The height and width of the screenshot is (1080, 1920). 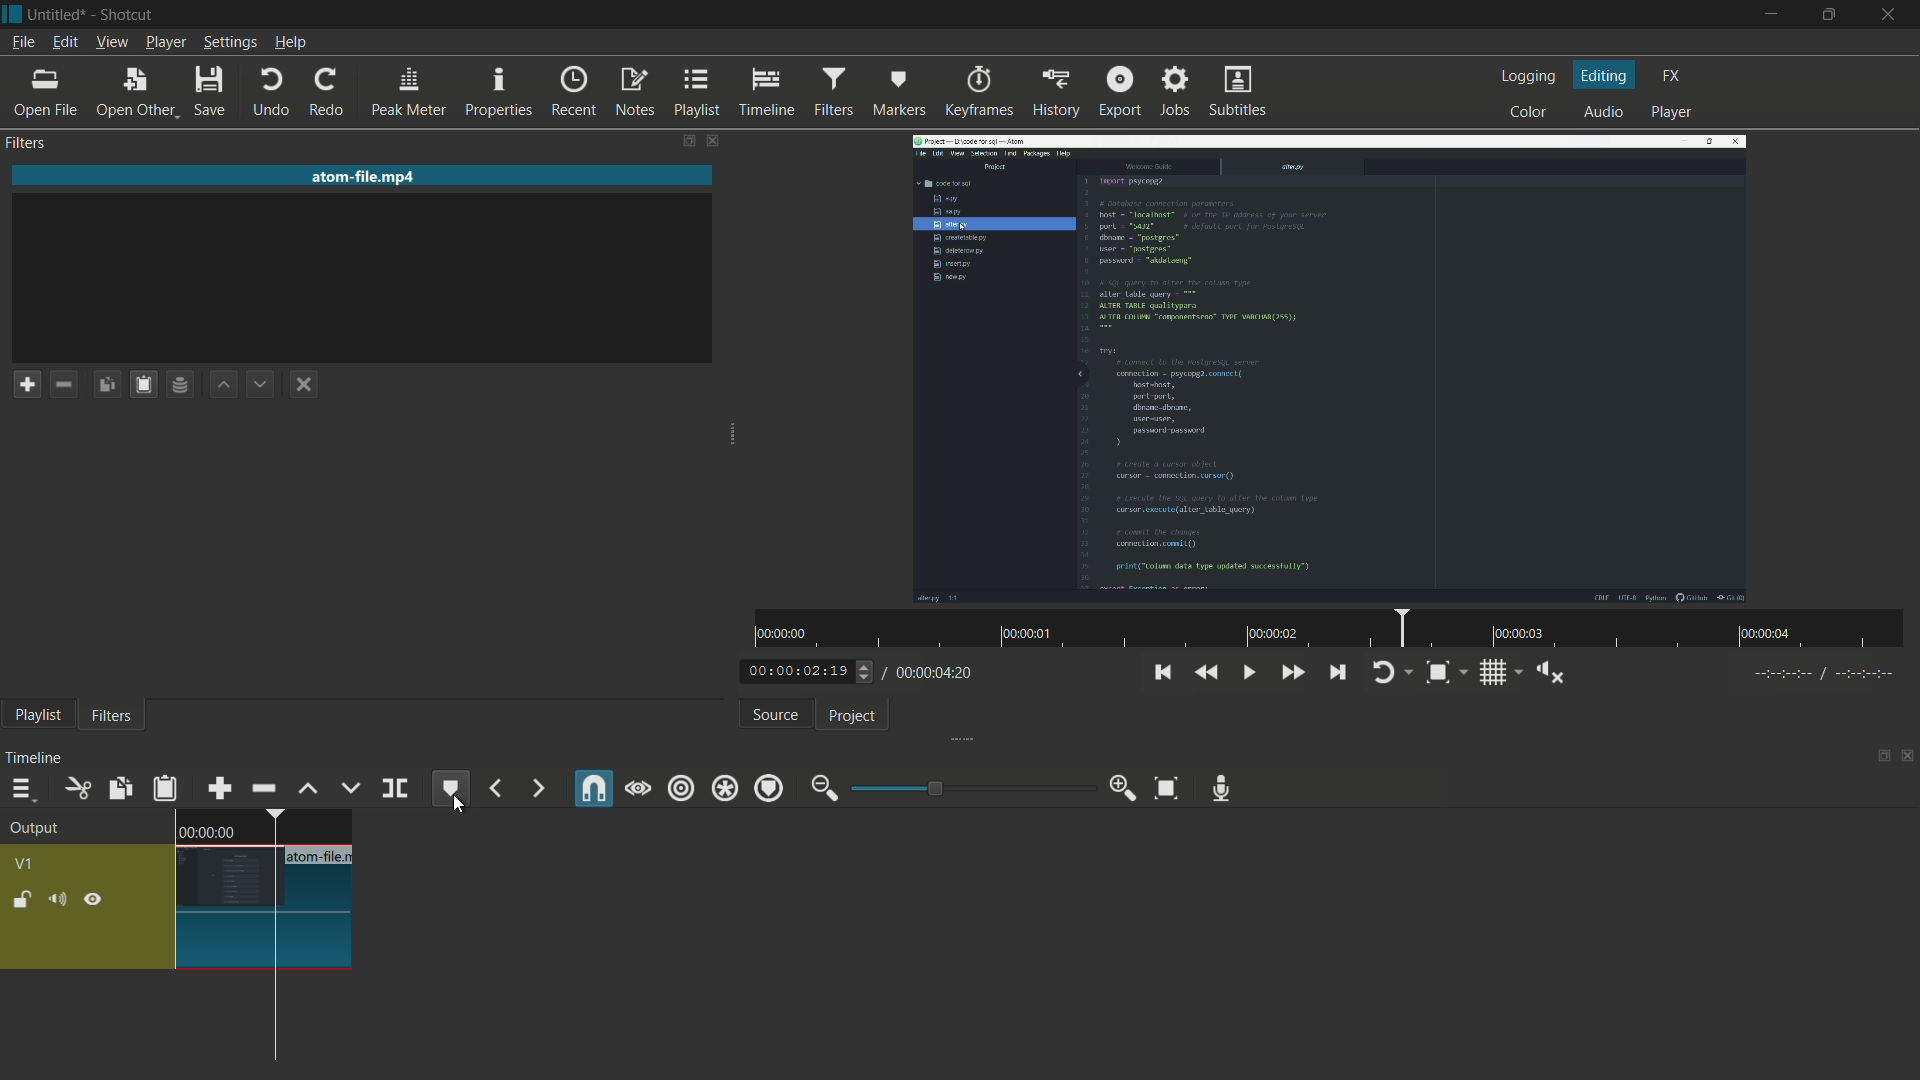 I want to click on open file, so click(x=40, y=94).